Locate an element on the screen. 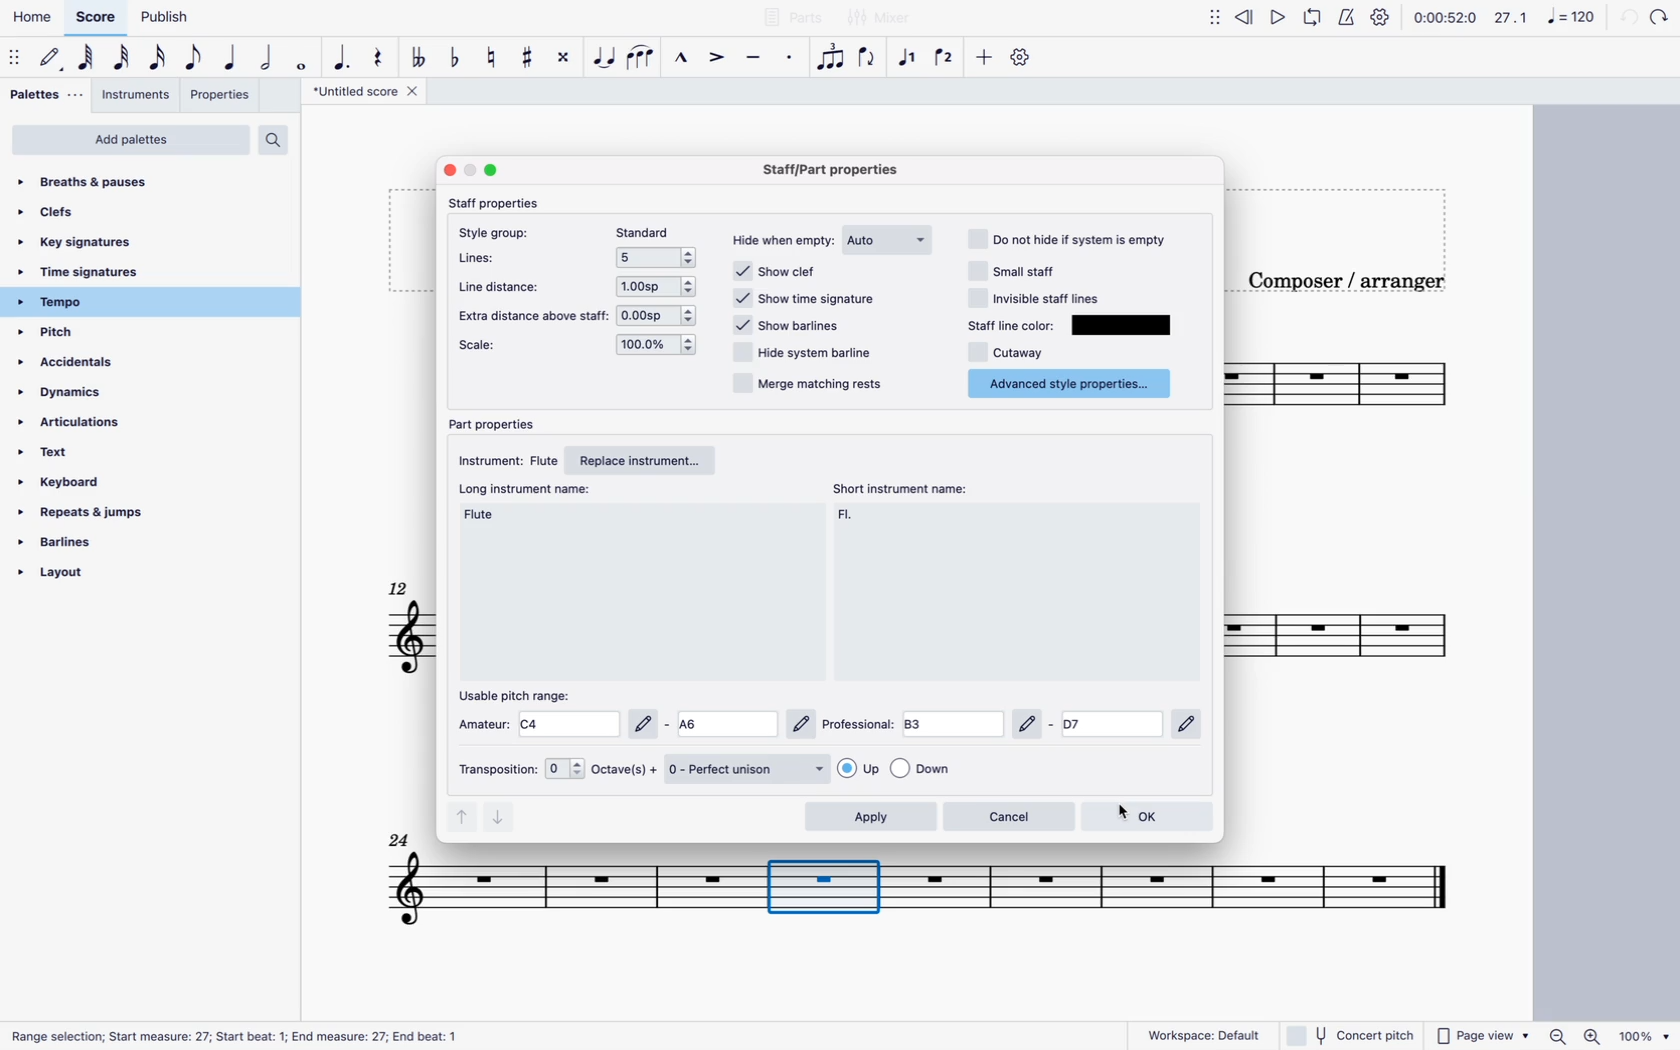  voice 1 is located at coordinates (909, 56).